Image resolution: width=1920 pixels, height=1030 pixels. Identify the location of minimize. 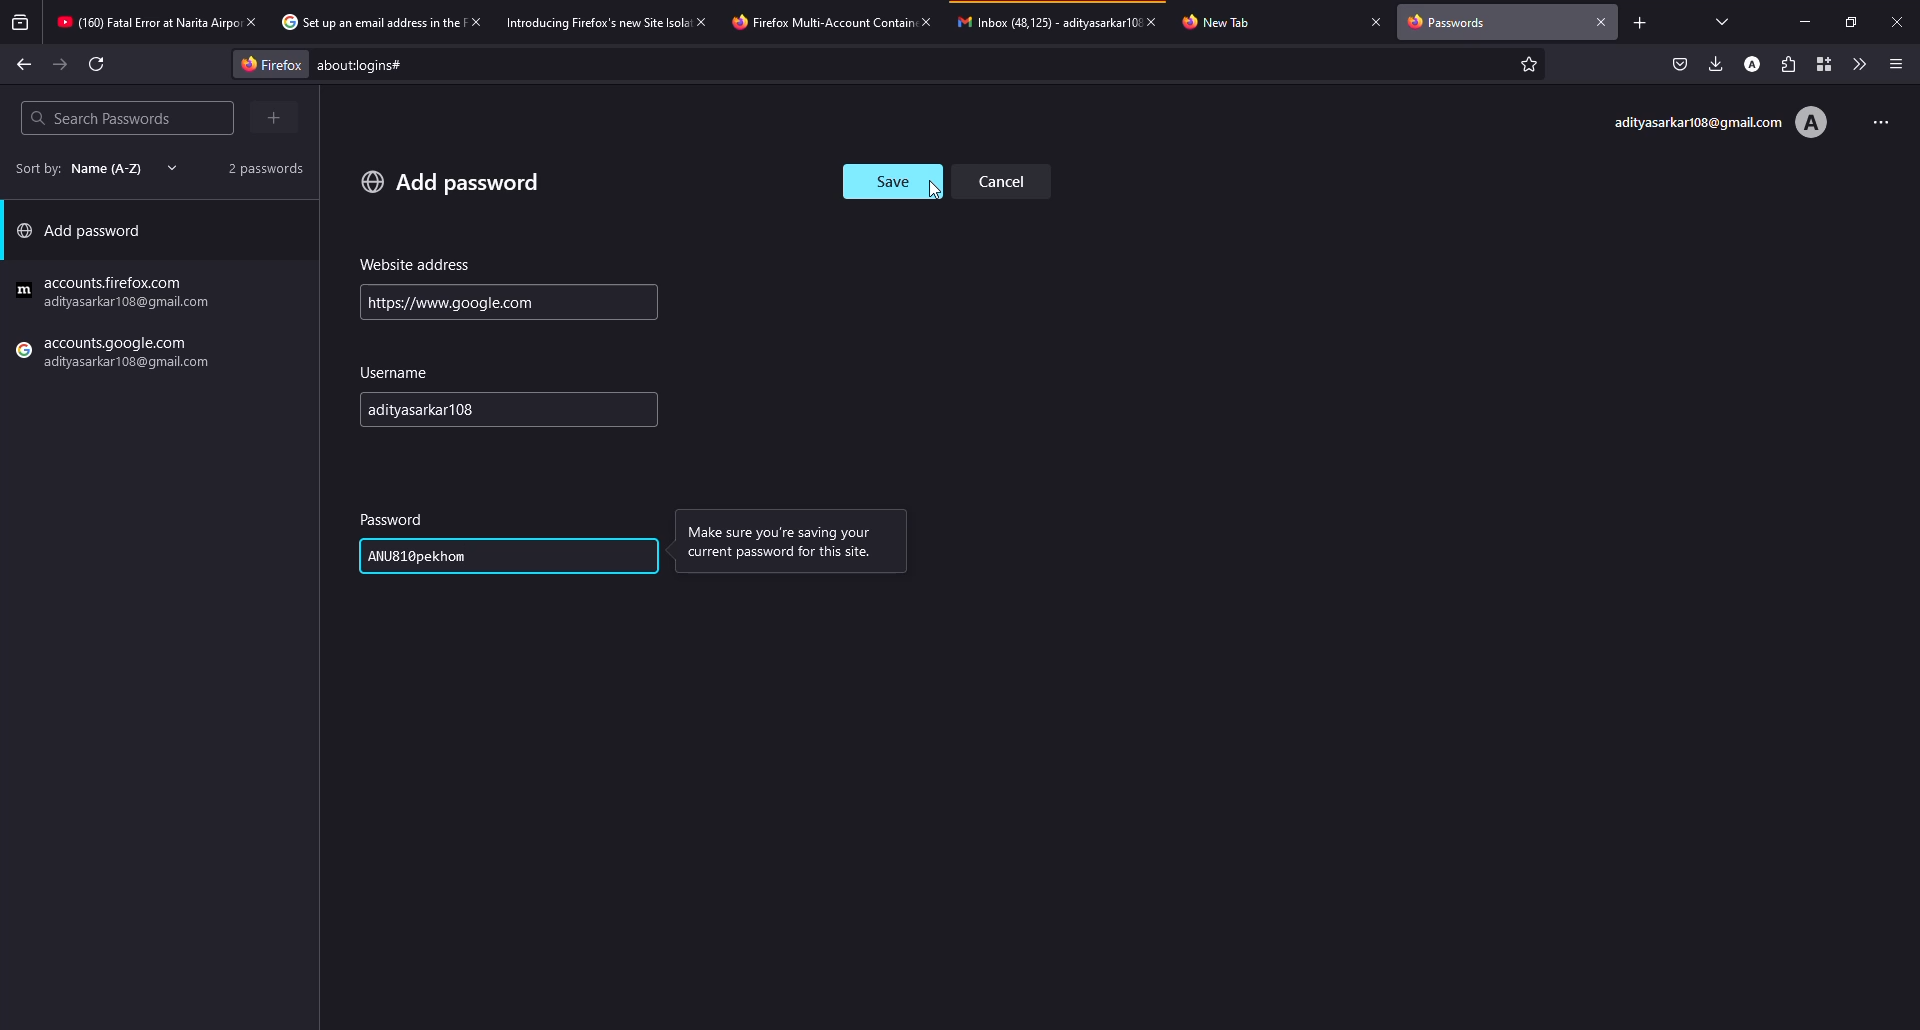
(1808, 22).